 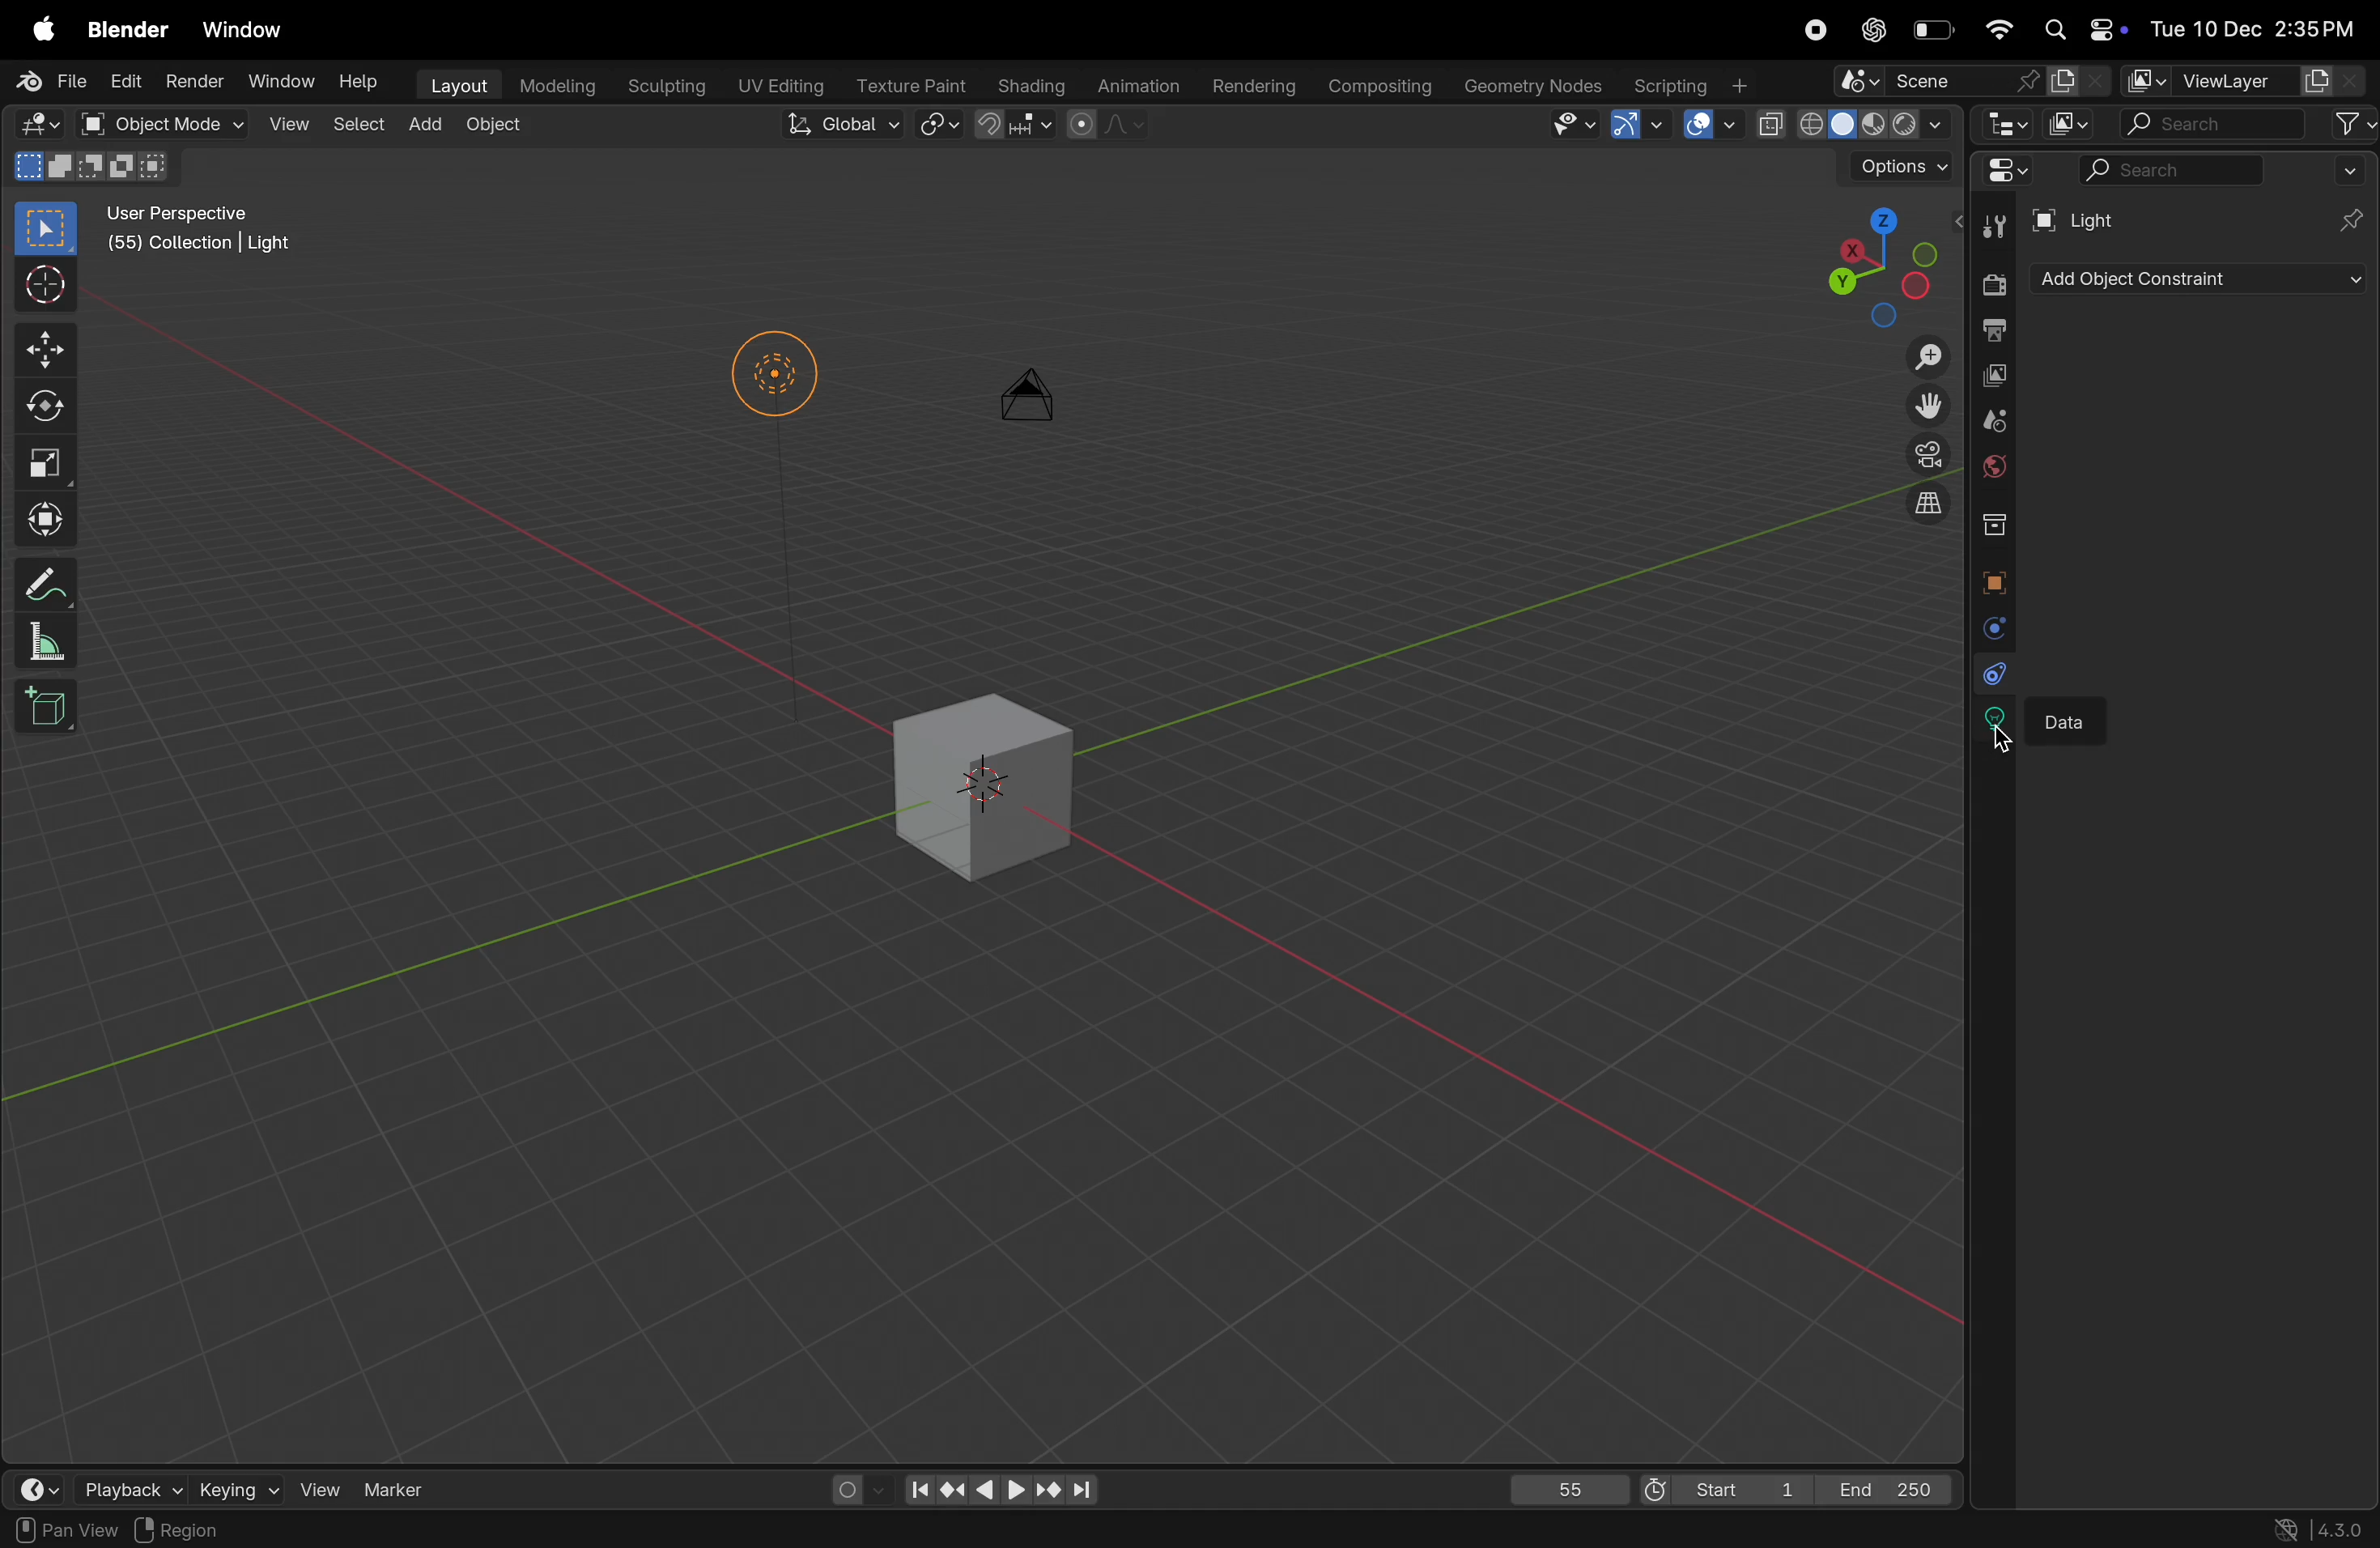 What do you see at coordinates (841, 128) in the screenshot?
I see `Global` at bounding box center [841, 128].